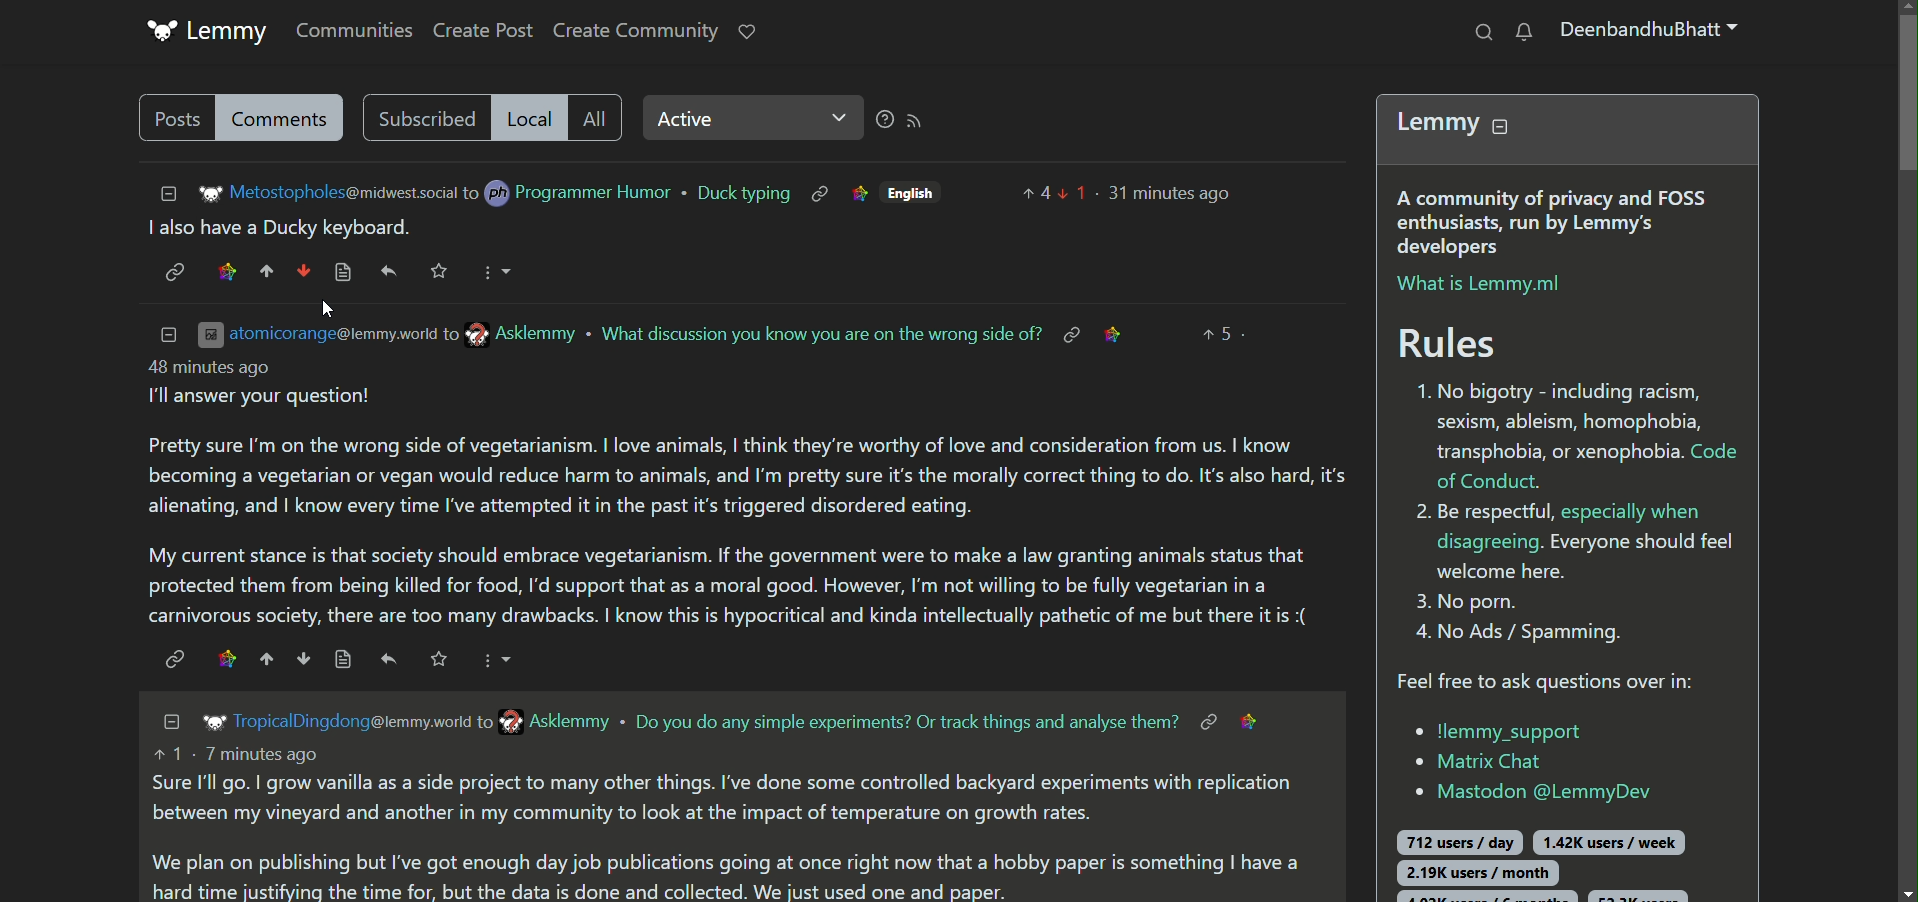 Image resolution: width=1918 pixels, height=902 pixels. Describe the element at coordinates (208, 32) in the screenshot. I see `lemmy logo` at that location.